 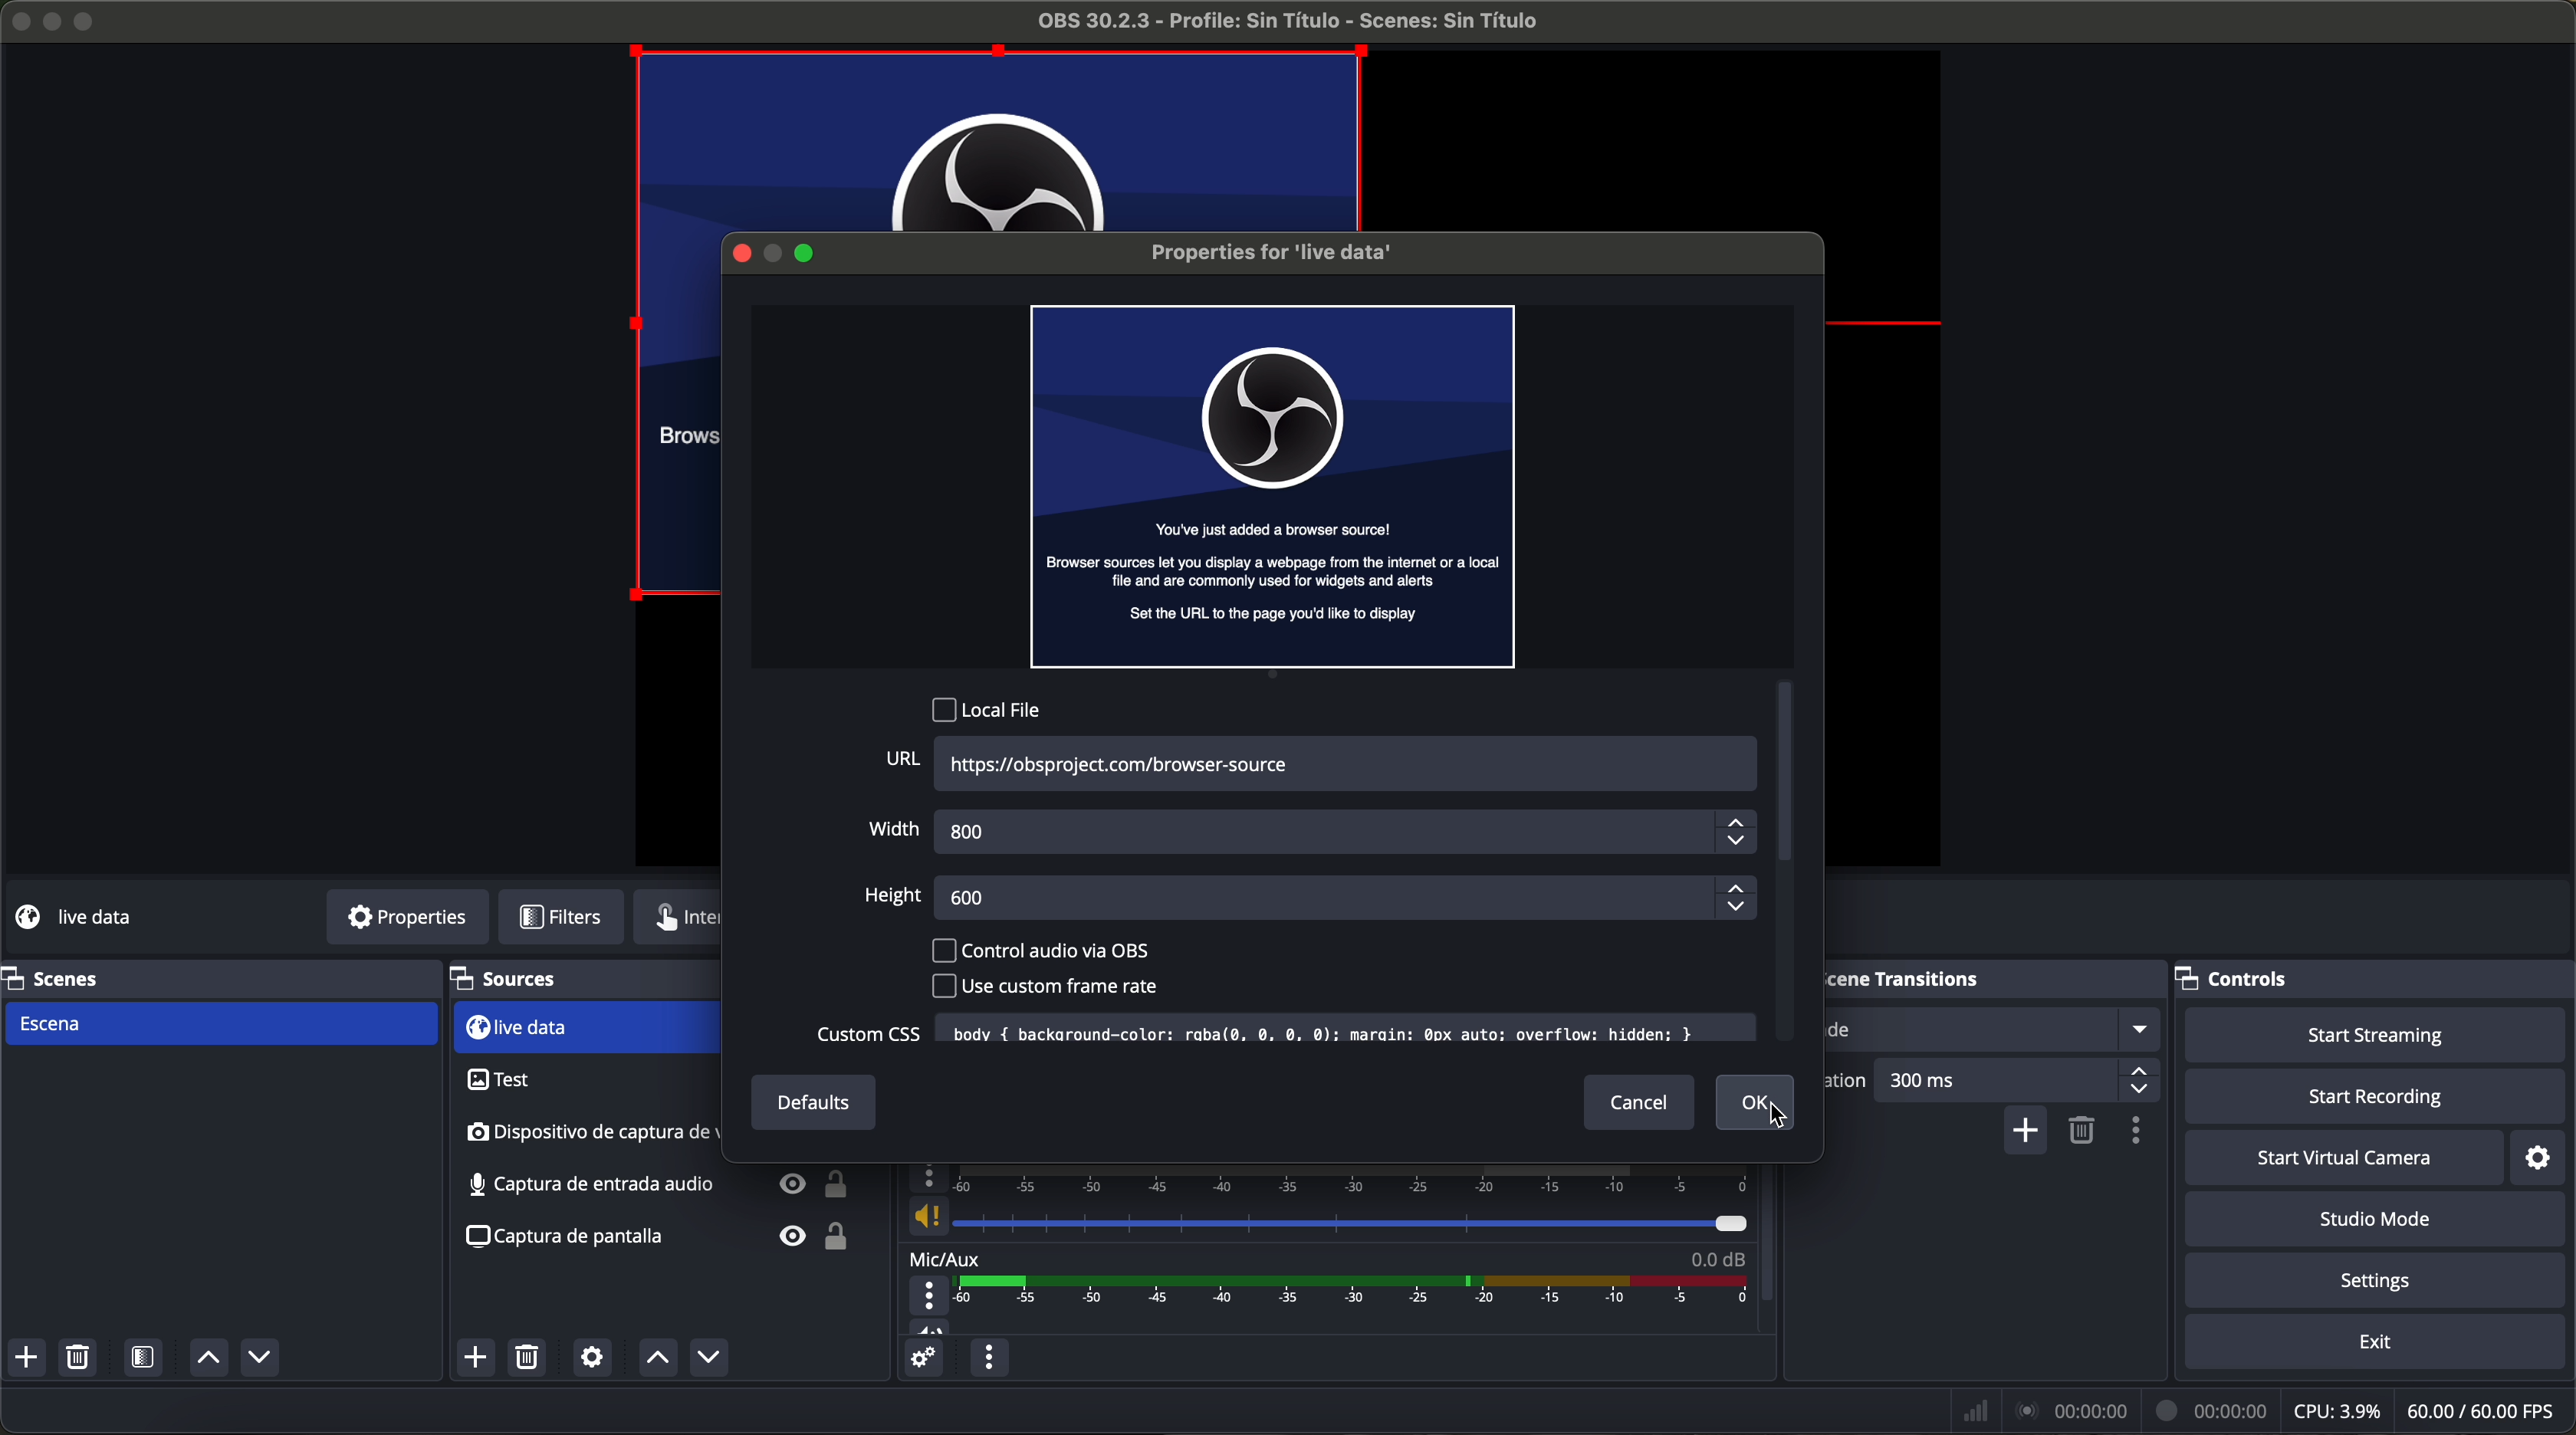 I want to click on more options, so click(x=927, y=1297).